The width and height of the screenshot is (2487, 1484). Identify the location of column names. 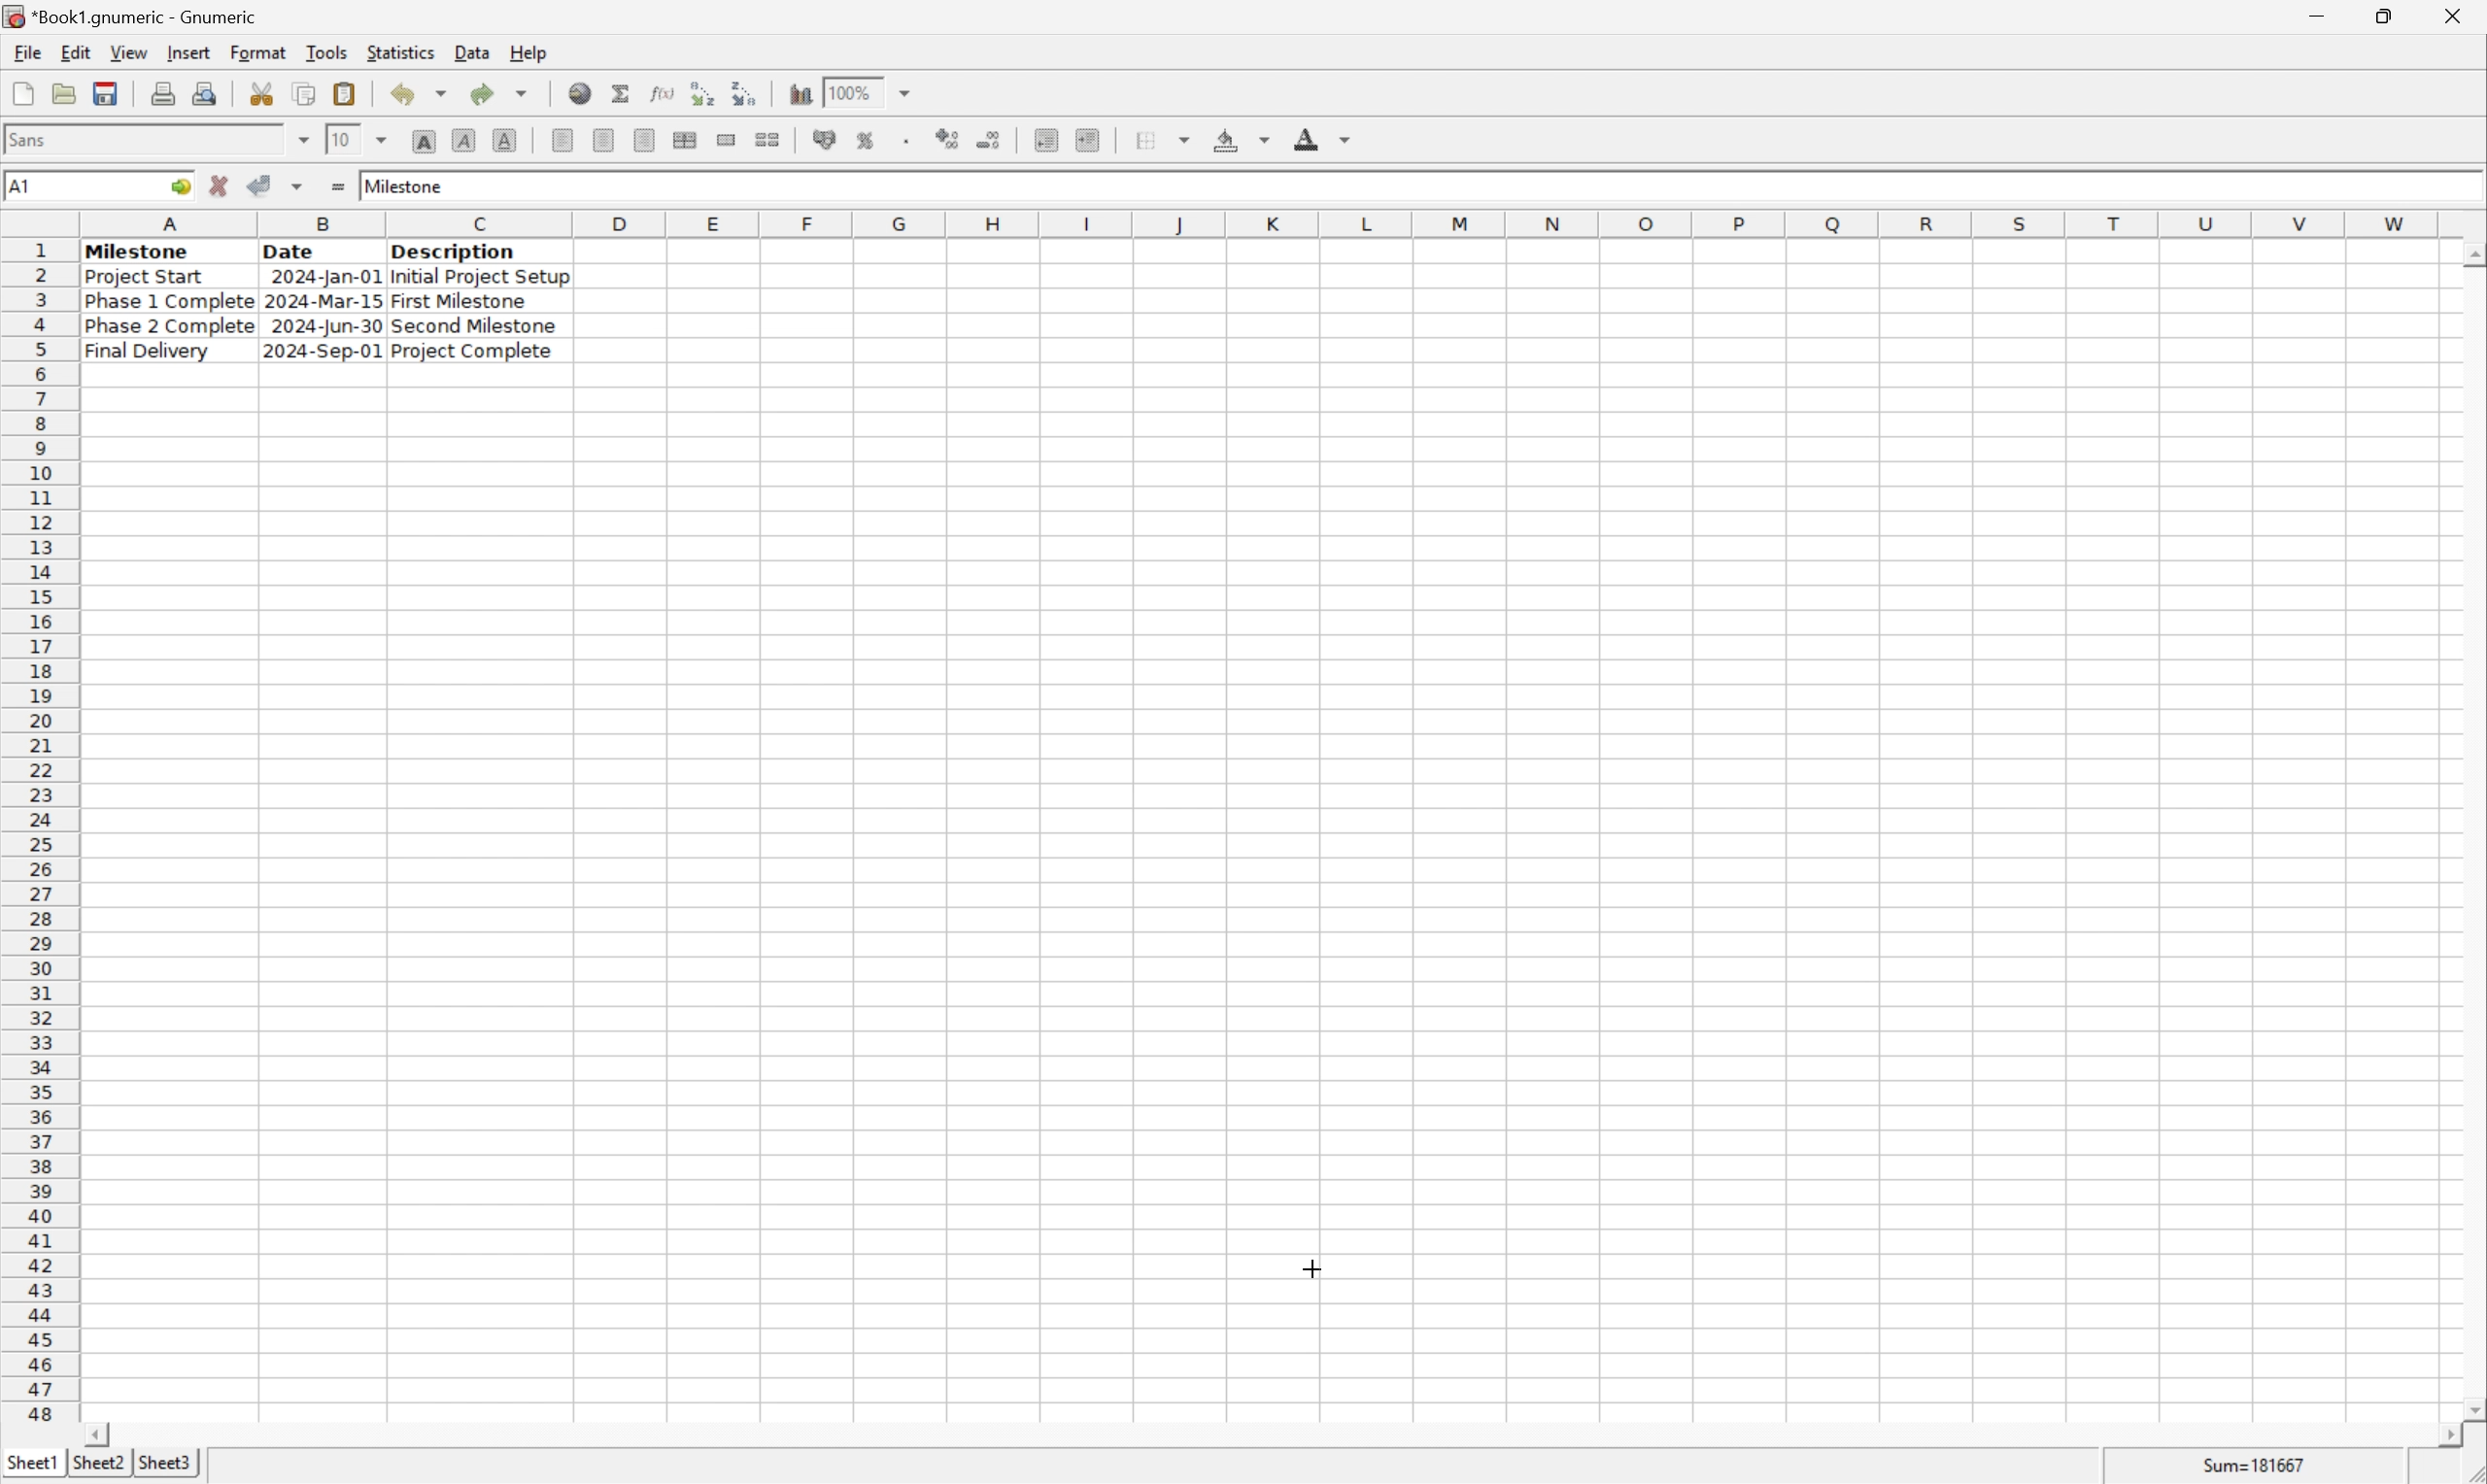
(1264, 223).